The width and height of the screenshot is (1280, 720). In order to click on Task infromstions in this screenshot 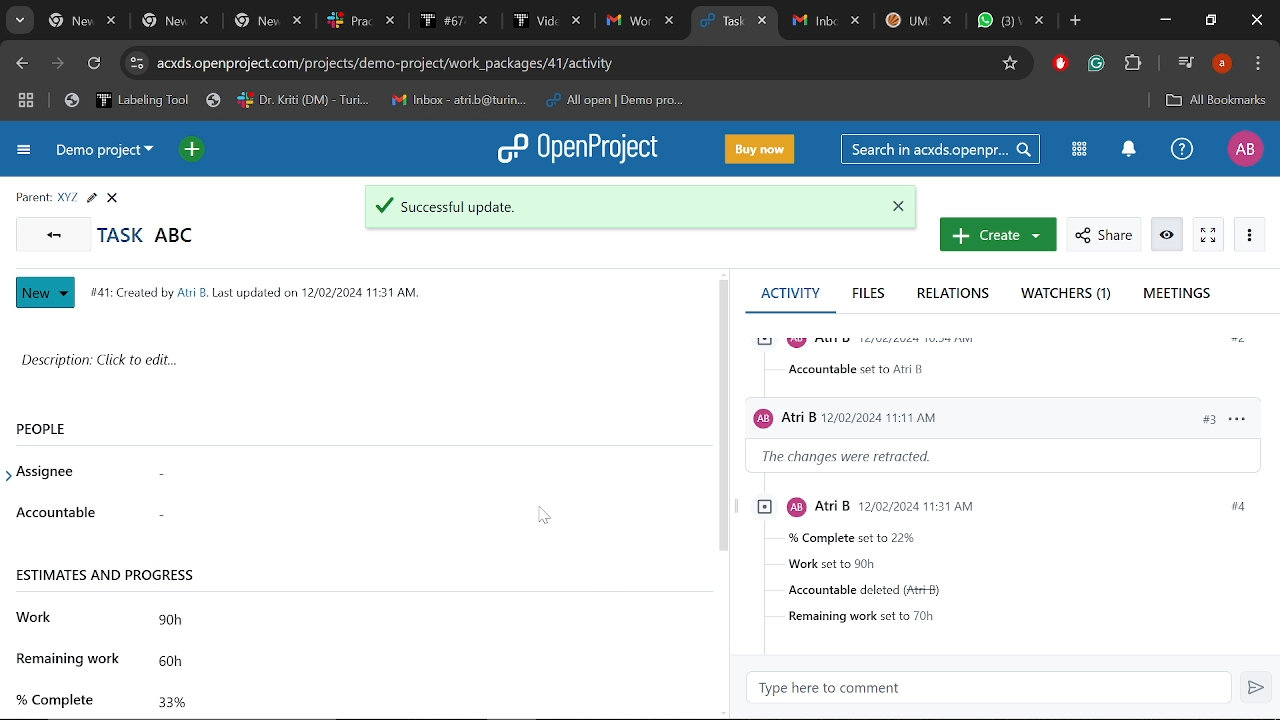, I will do `click(1005, 561)`.